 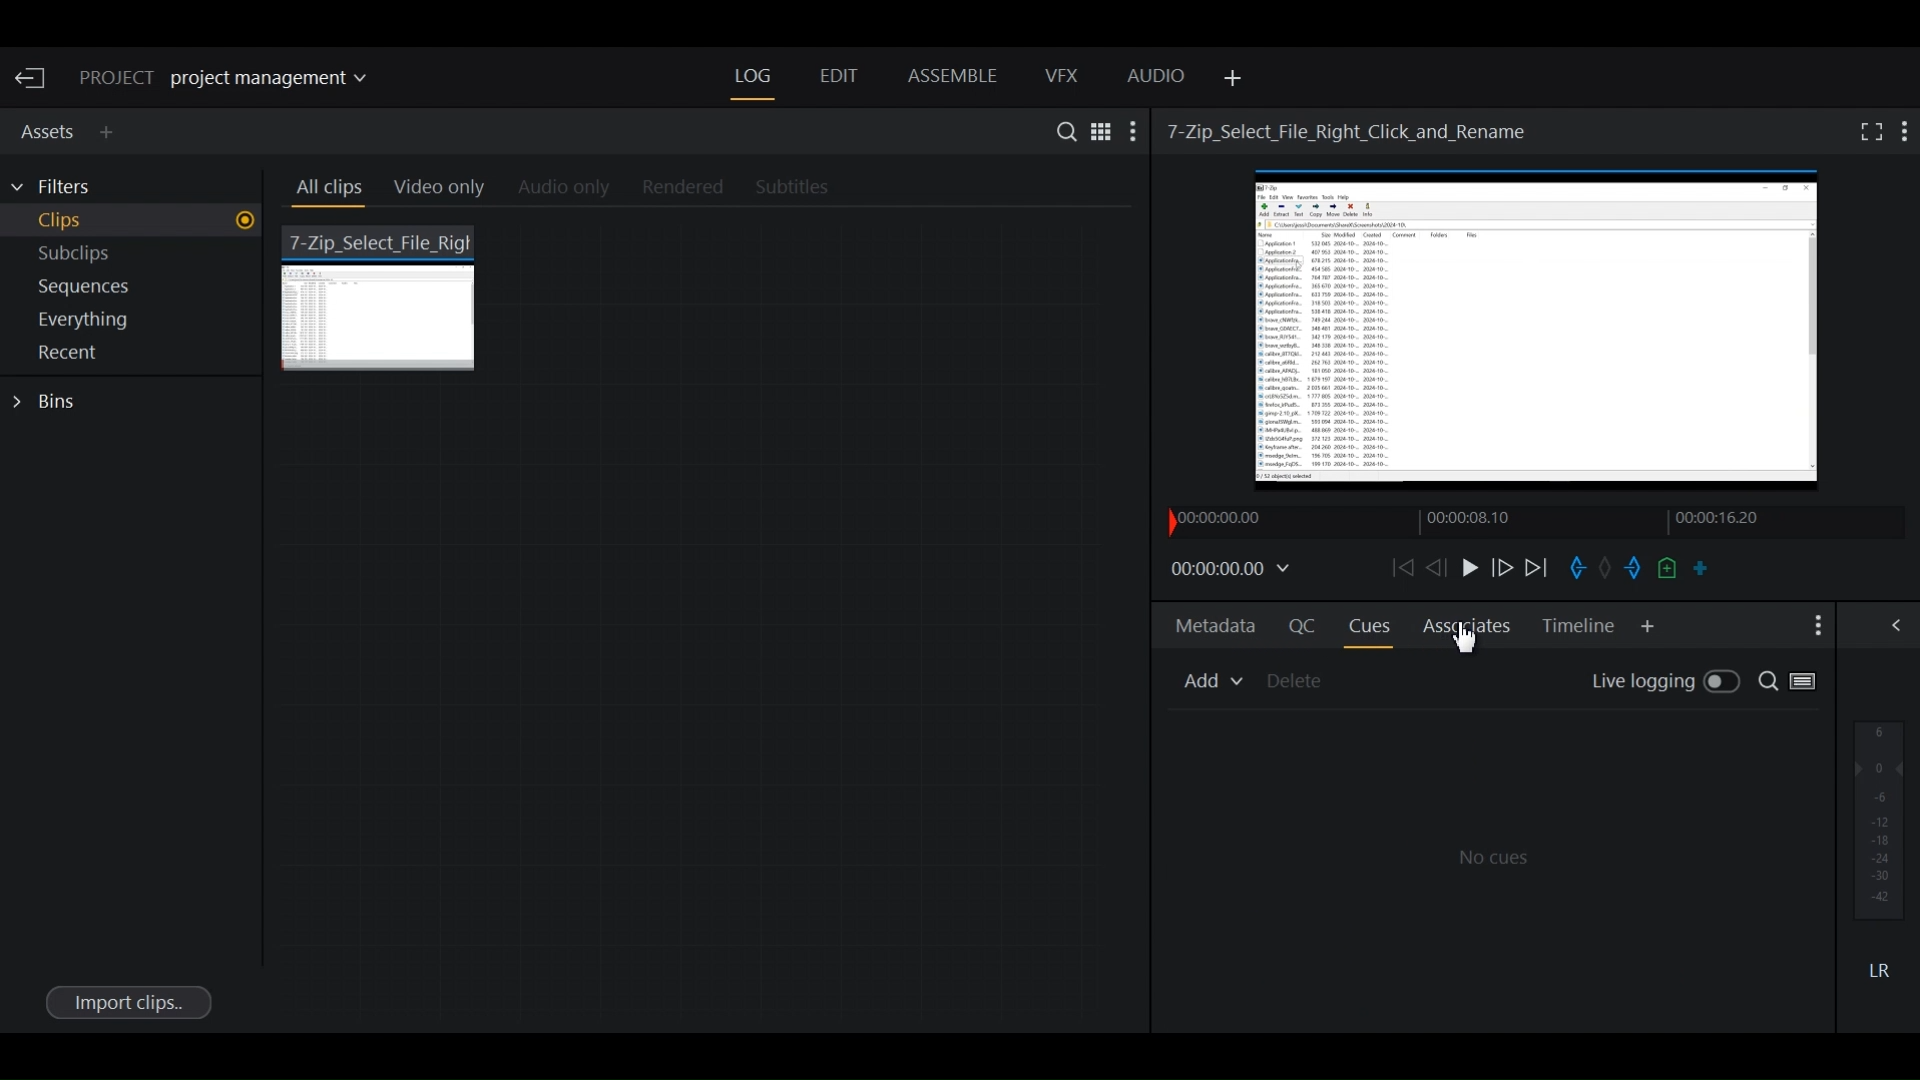 What do you see at coordinates (952, 76) in the screenshot?
I see `Assemble` at bounding box center [952, 76].